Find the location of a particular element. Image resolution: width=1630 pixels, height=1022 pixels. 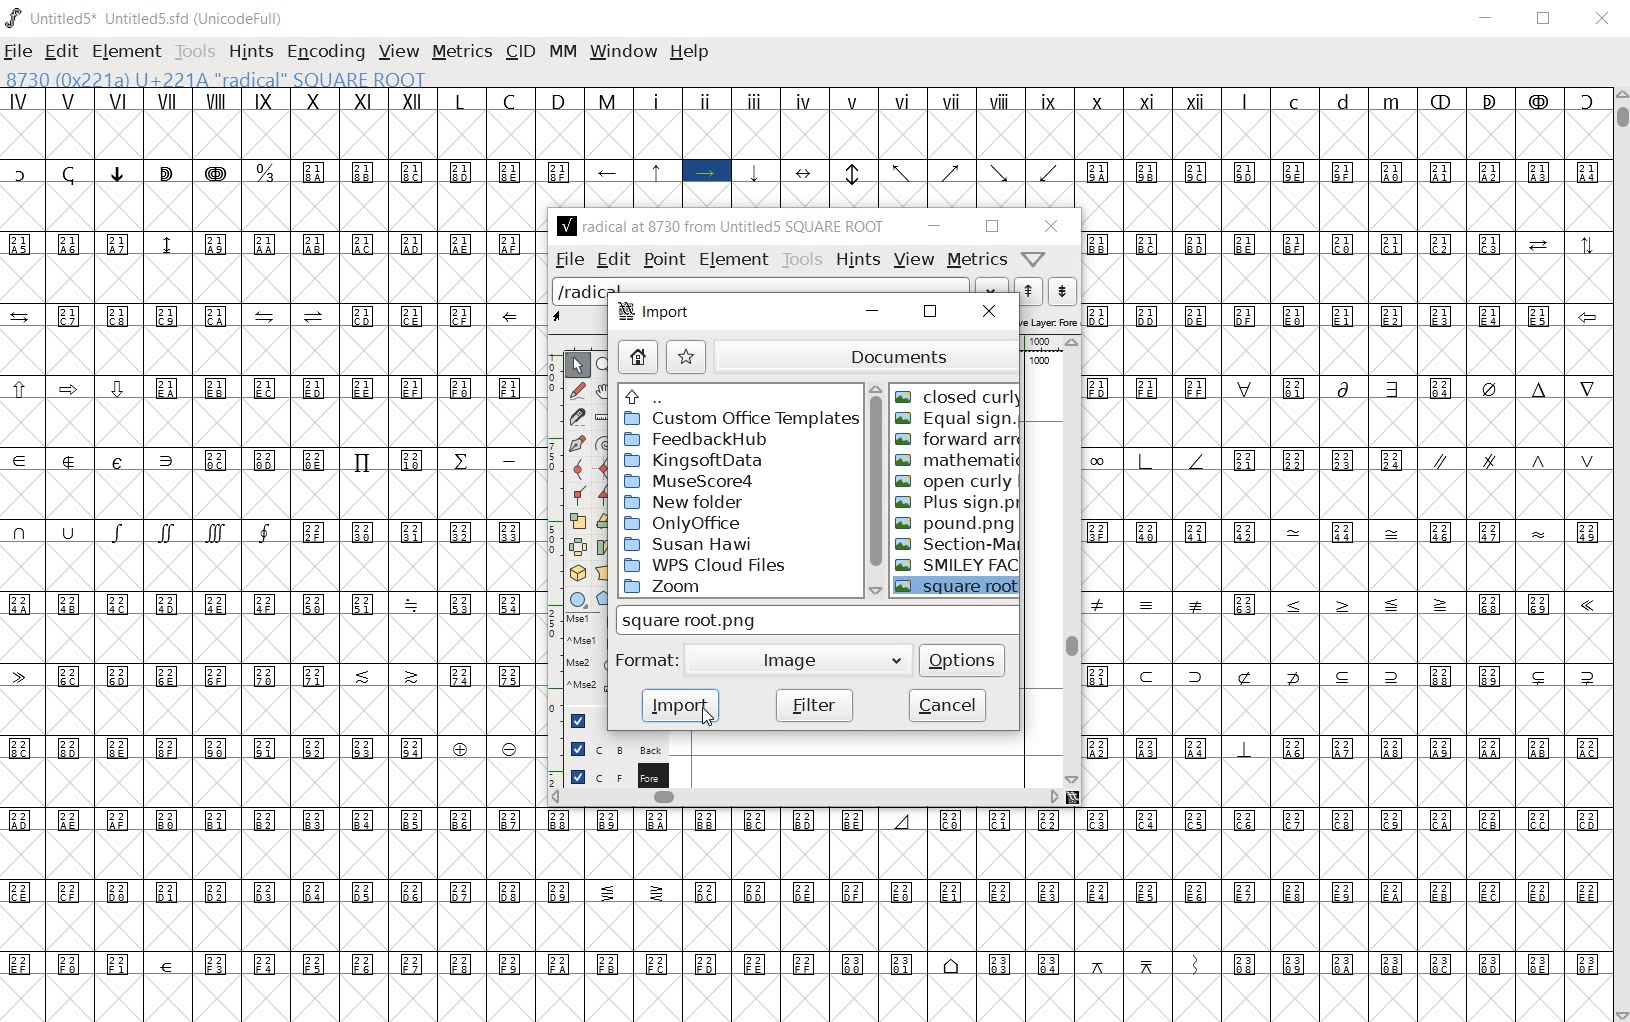

star is located at coordinates (687, 356).